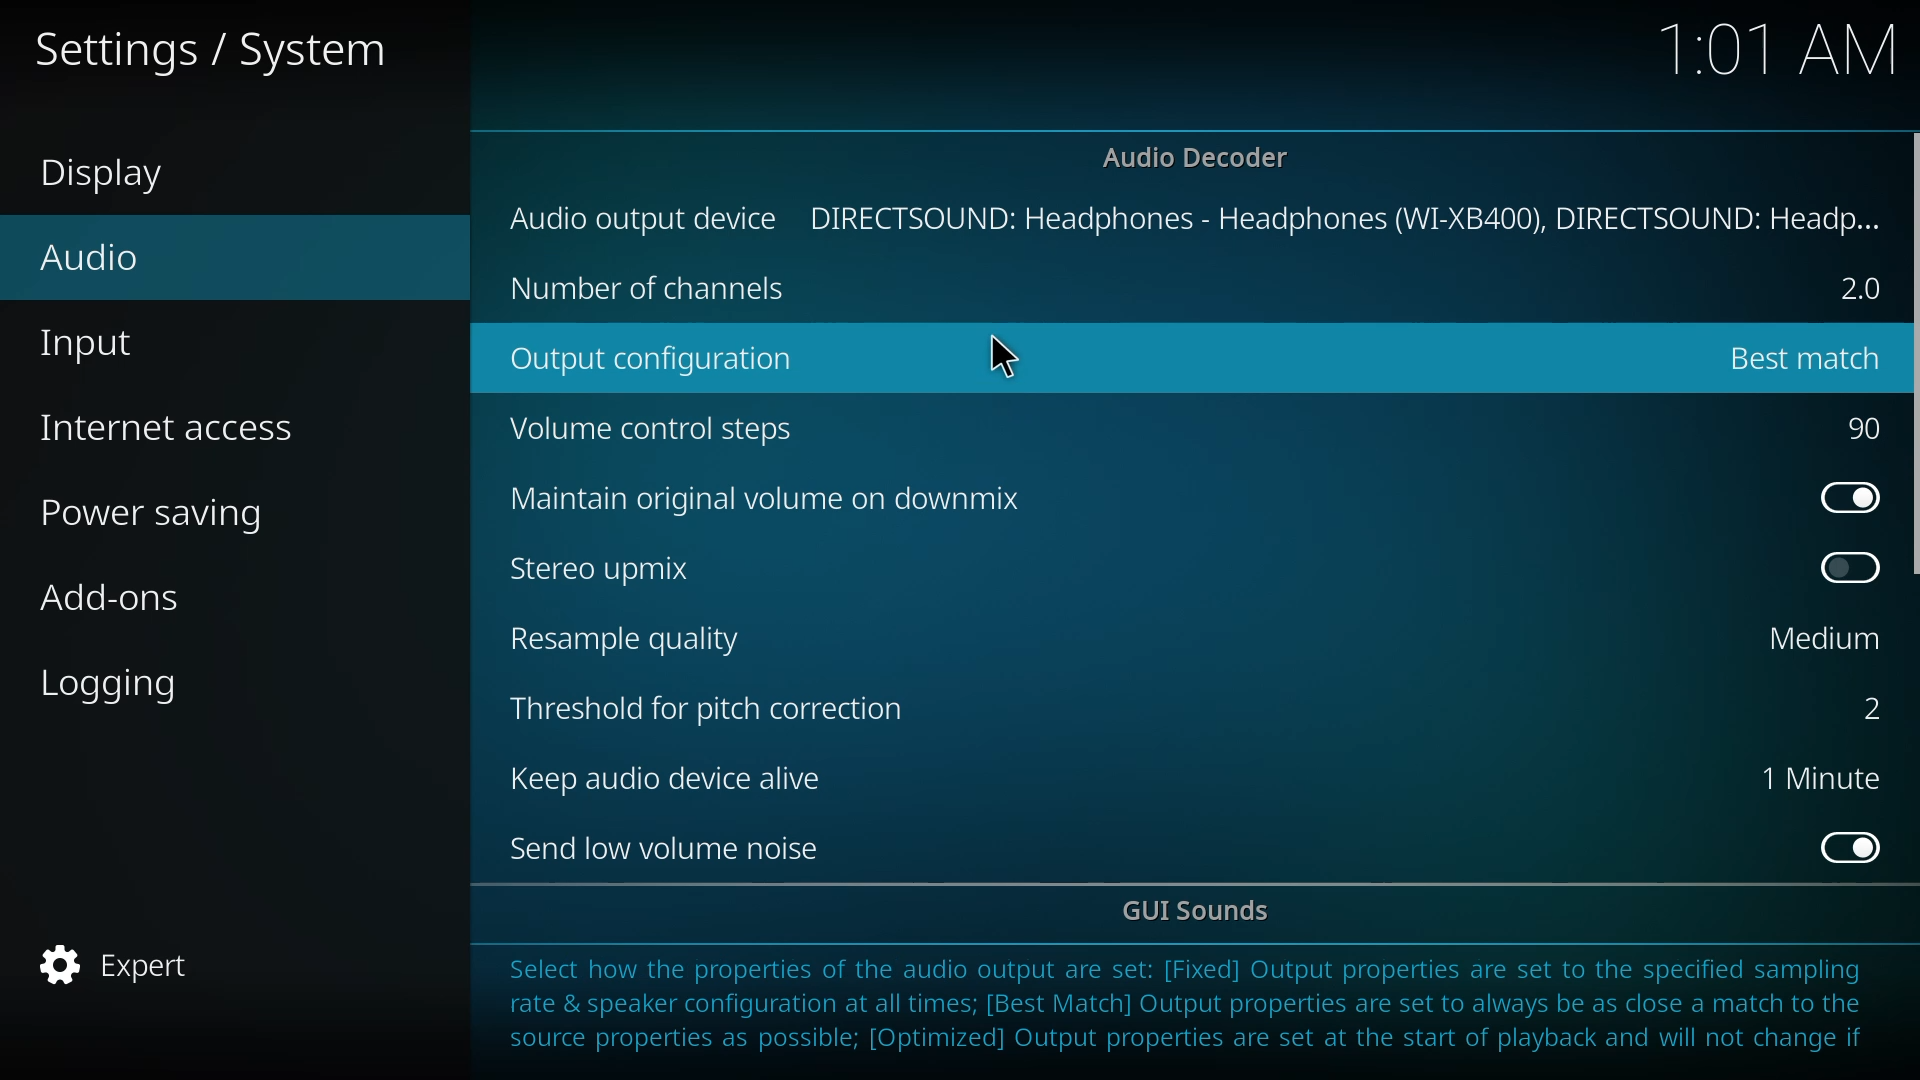  Describe the element at coordinates (666, 360) in the screenshot. I see `output config` at that location.